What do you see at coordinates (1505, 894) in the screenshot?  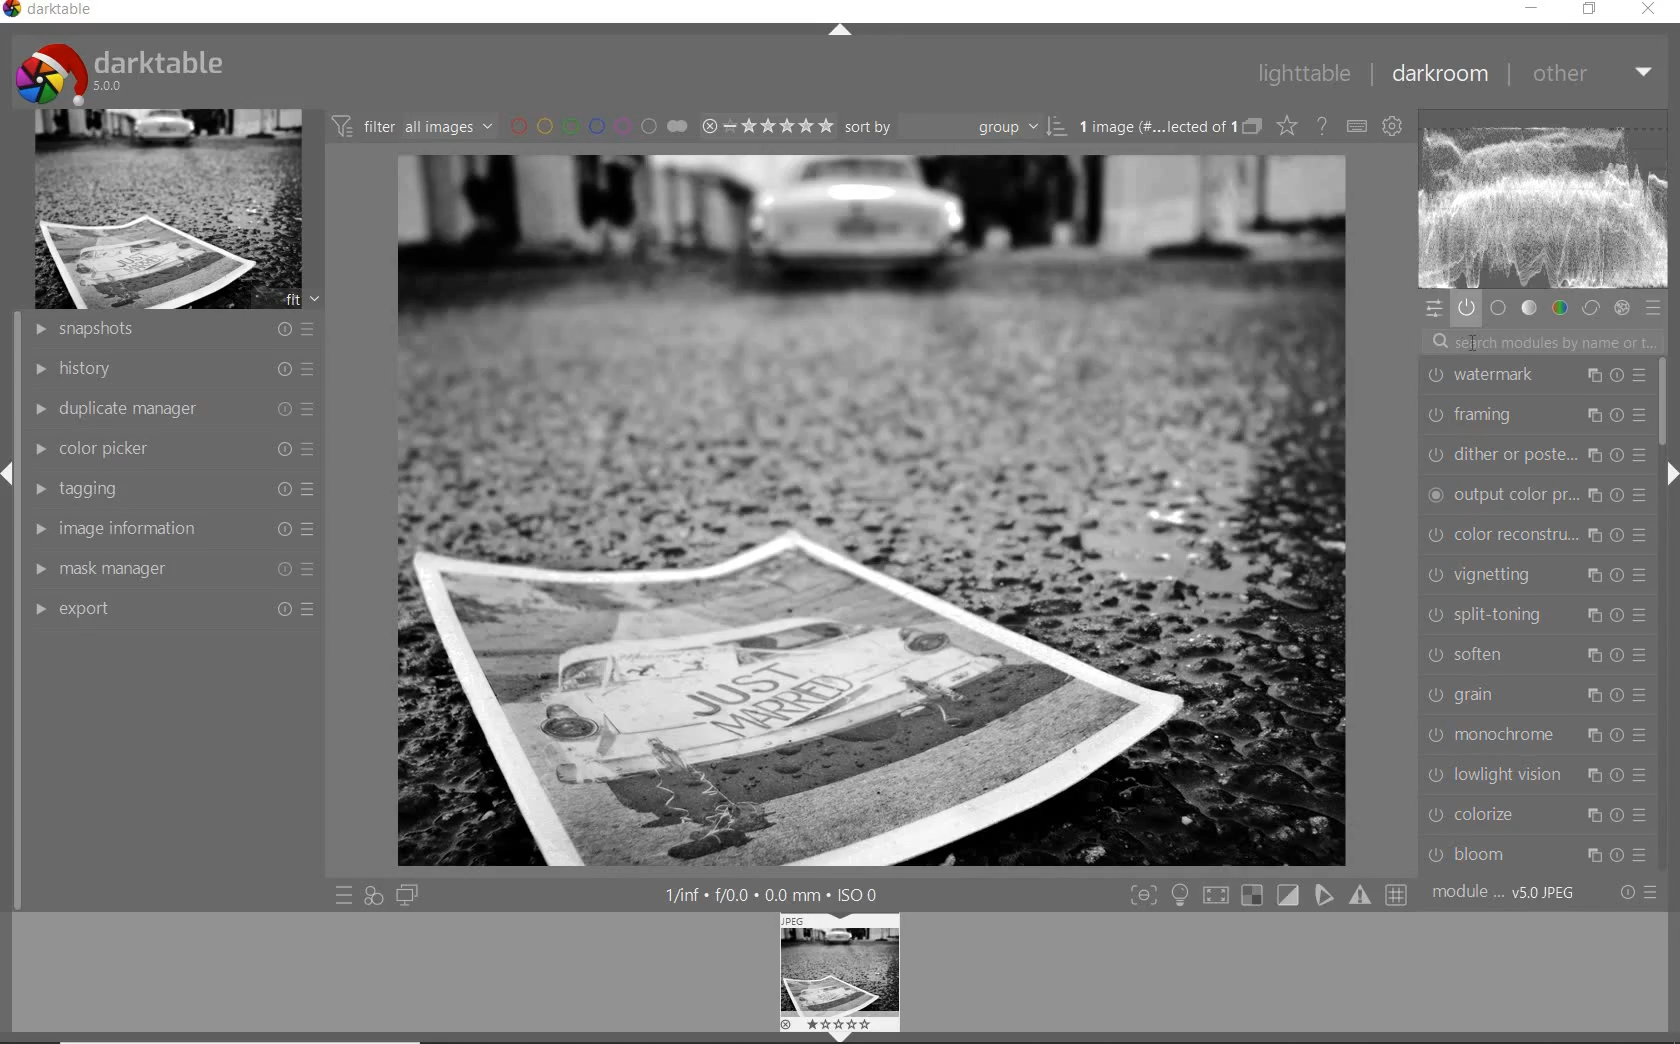 I see `model order` at bounding box center [1505, 894].